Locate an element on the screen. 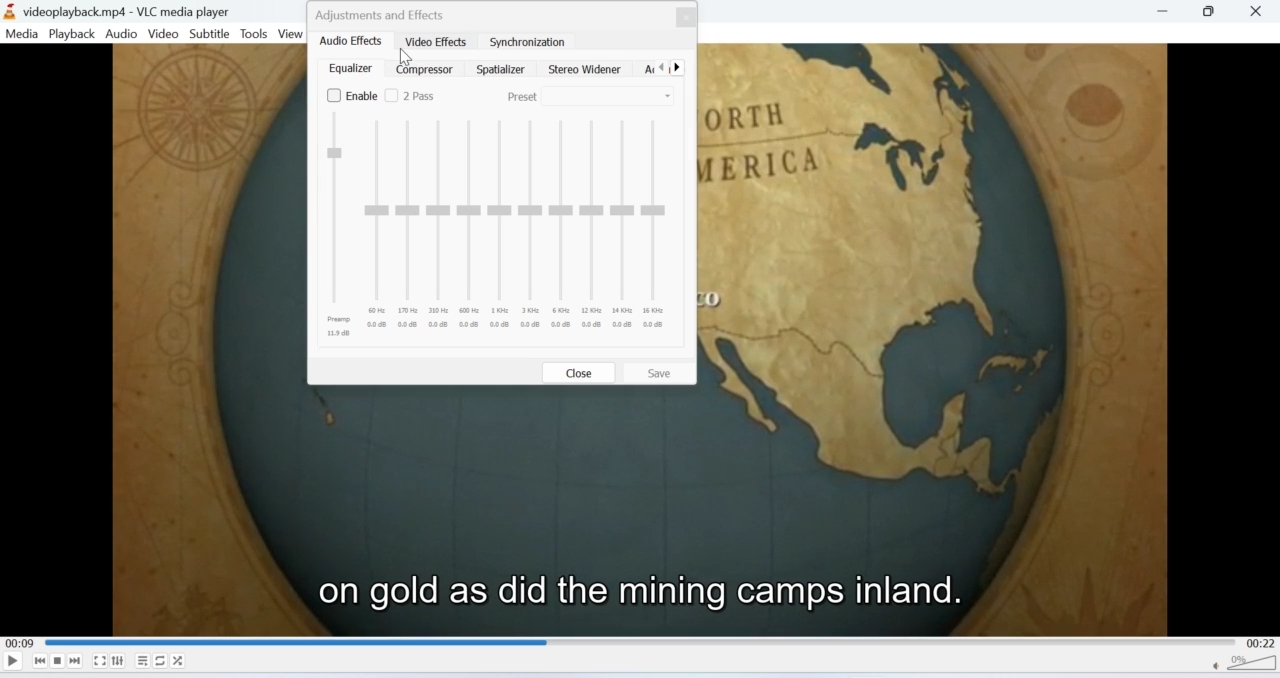  close is located at coordinates (576, 373).